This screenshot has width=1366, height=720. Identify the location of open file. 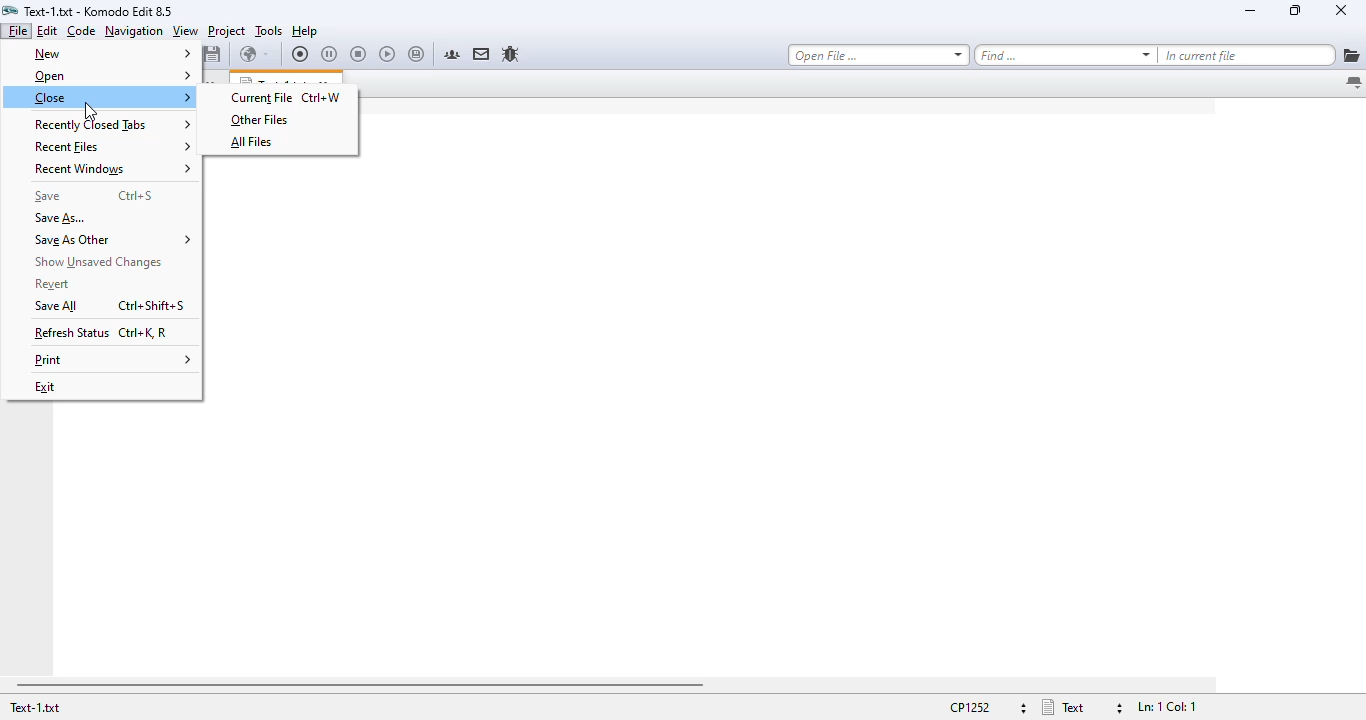
(878, 55).